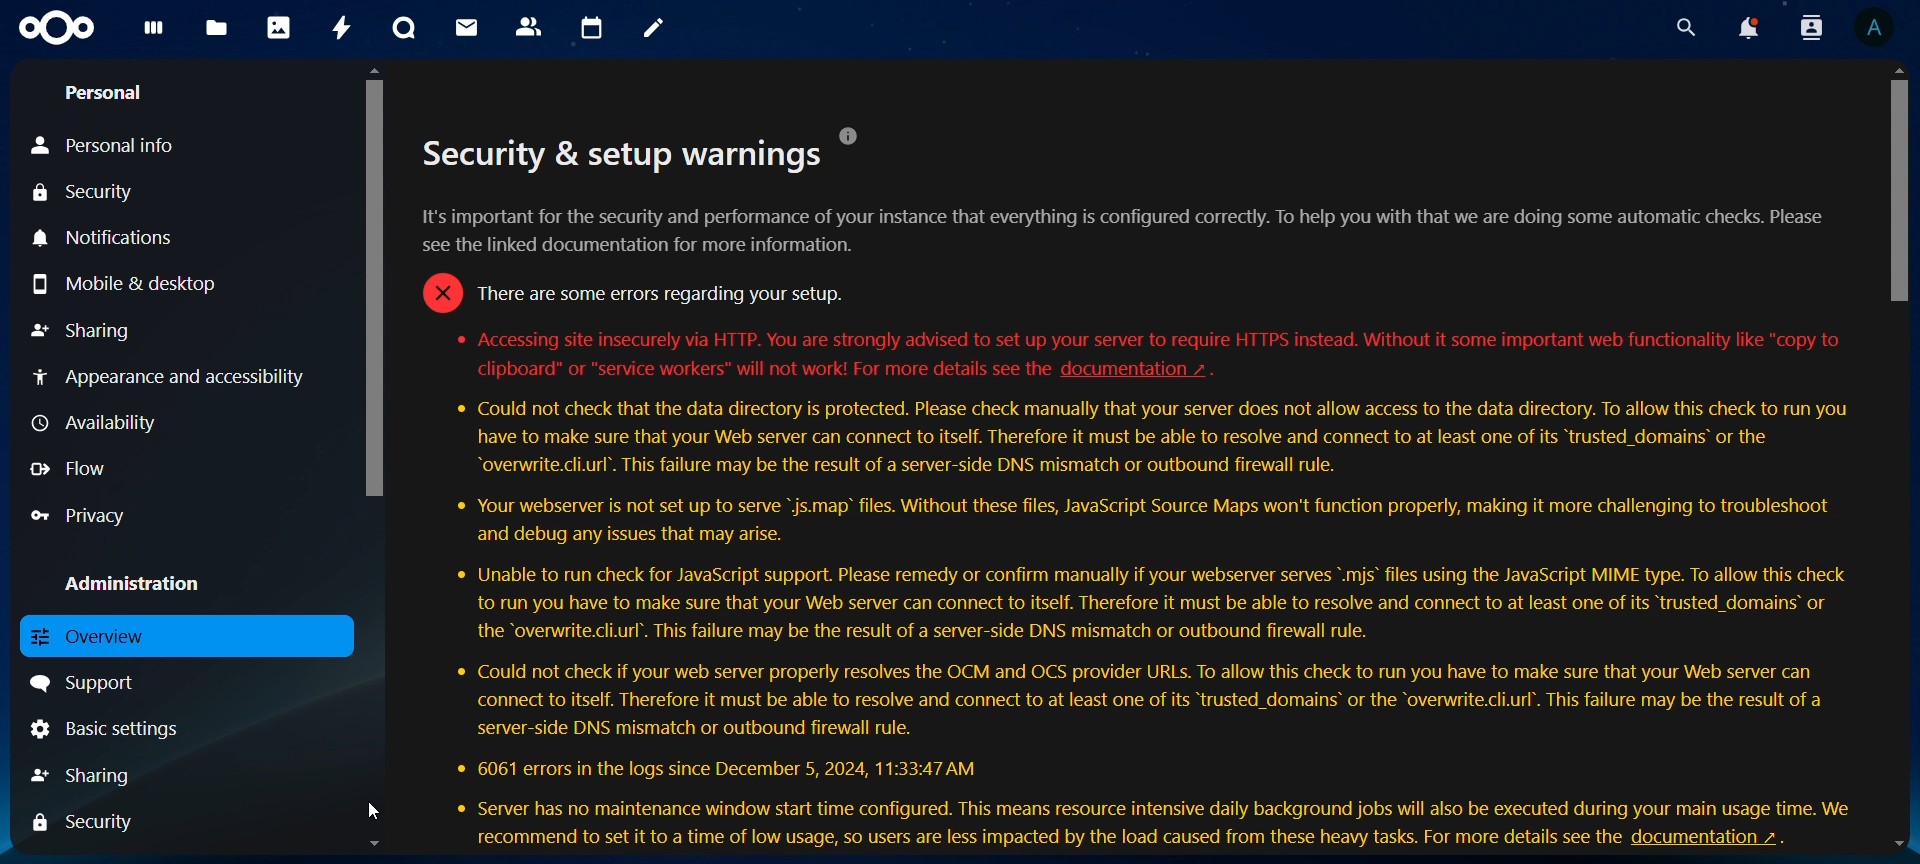  I want to click on vertical scroll bar, so click(366, 285).